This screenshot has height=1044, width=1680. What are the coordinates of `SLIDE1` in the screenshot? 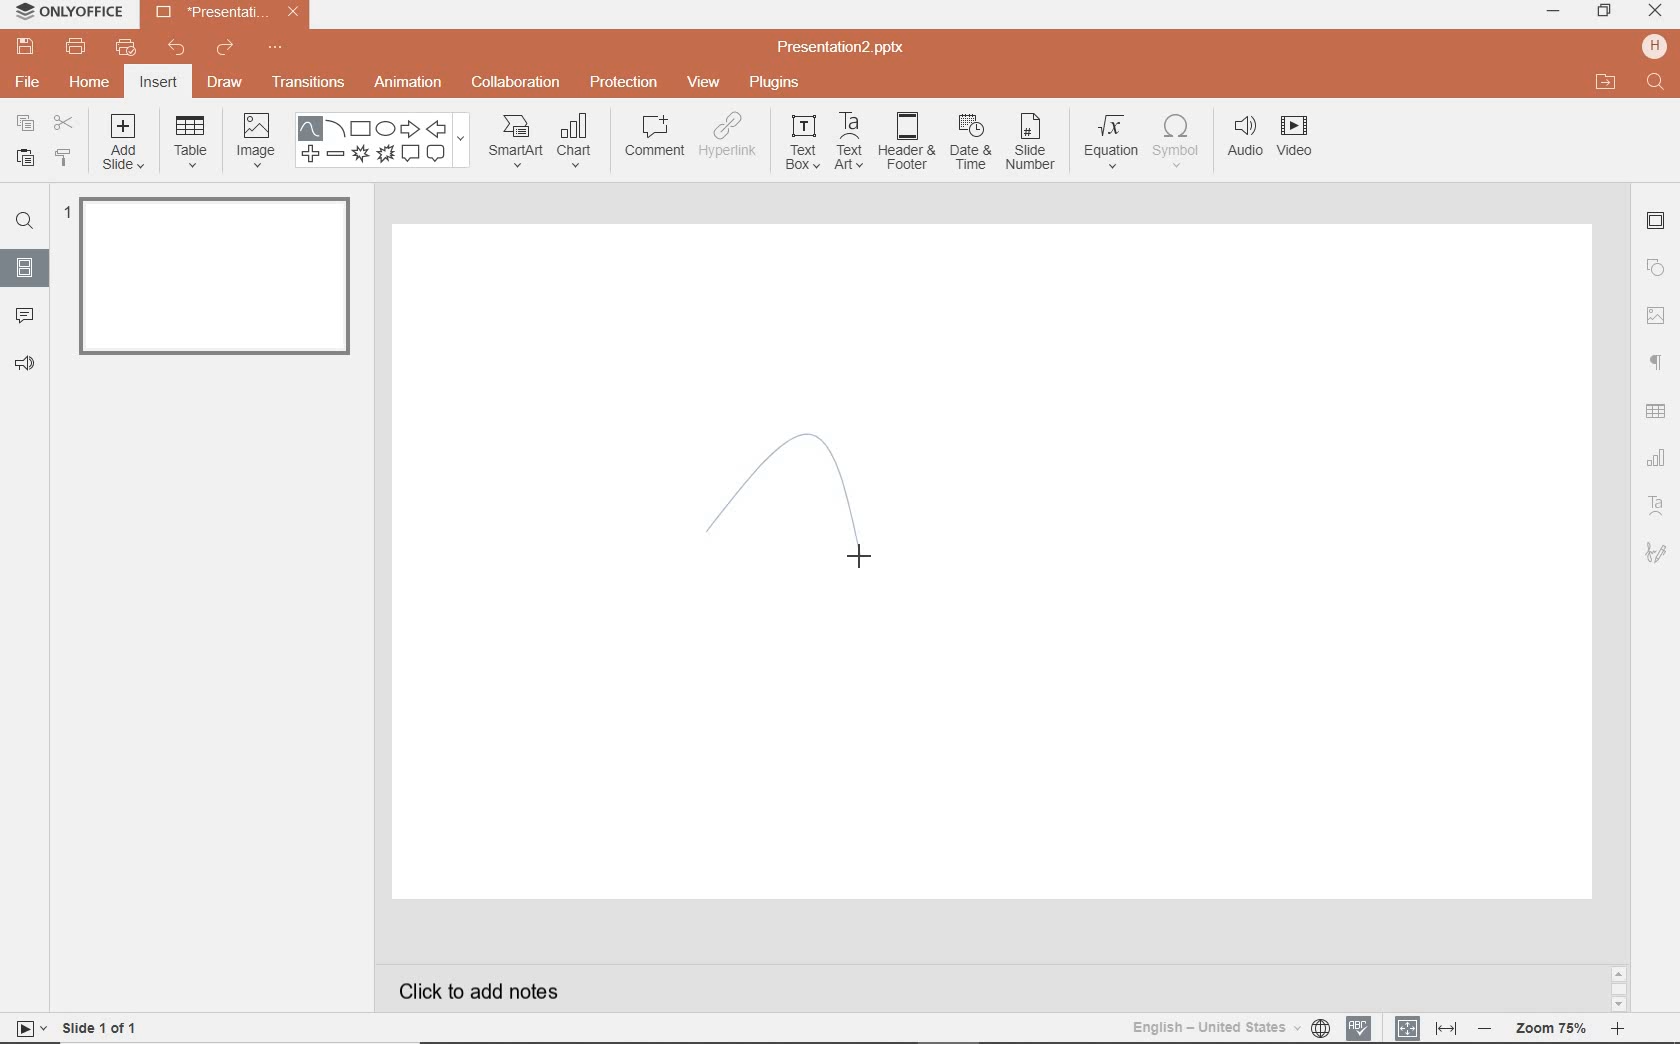 It's located at (210, 283).